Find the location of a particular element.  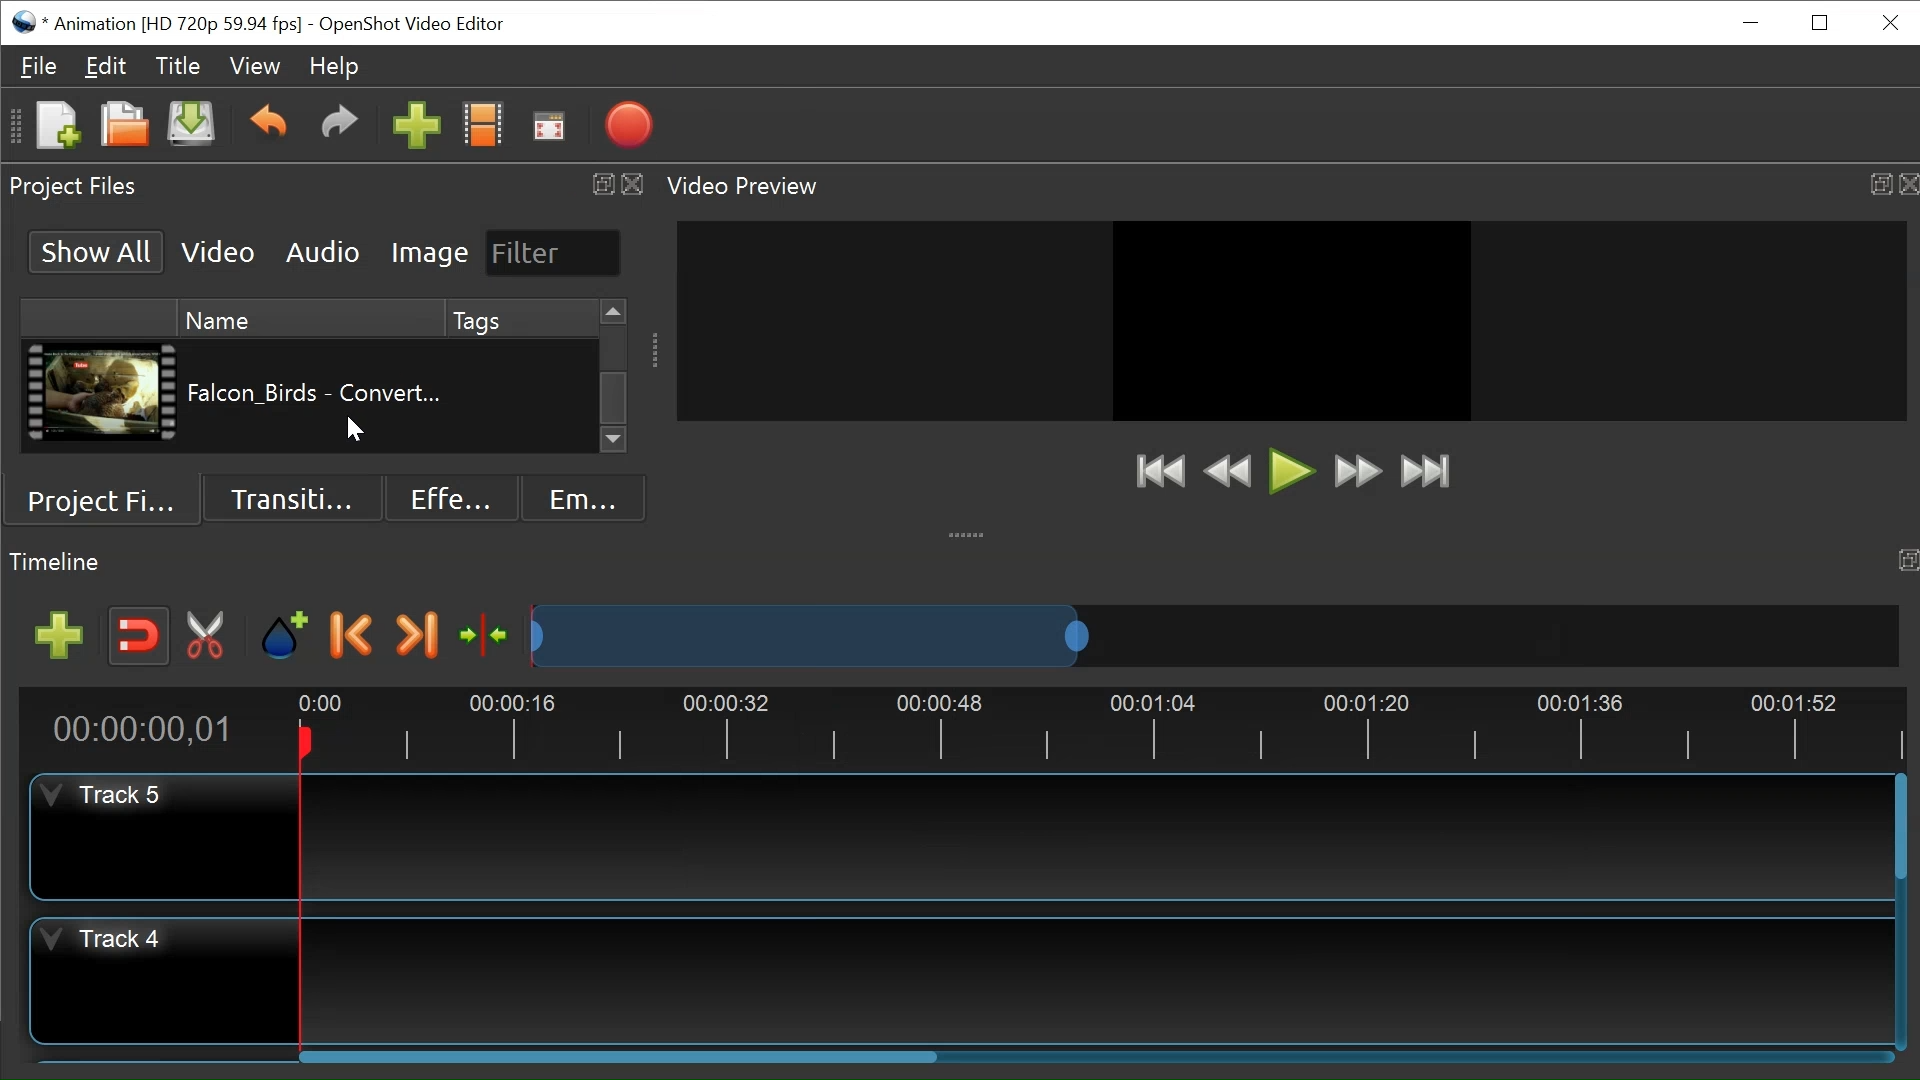

File is located at coordinates (41, 65).